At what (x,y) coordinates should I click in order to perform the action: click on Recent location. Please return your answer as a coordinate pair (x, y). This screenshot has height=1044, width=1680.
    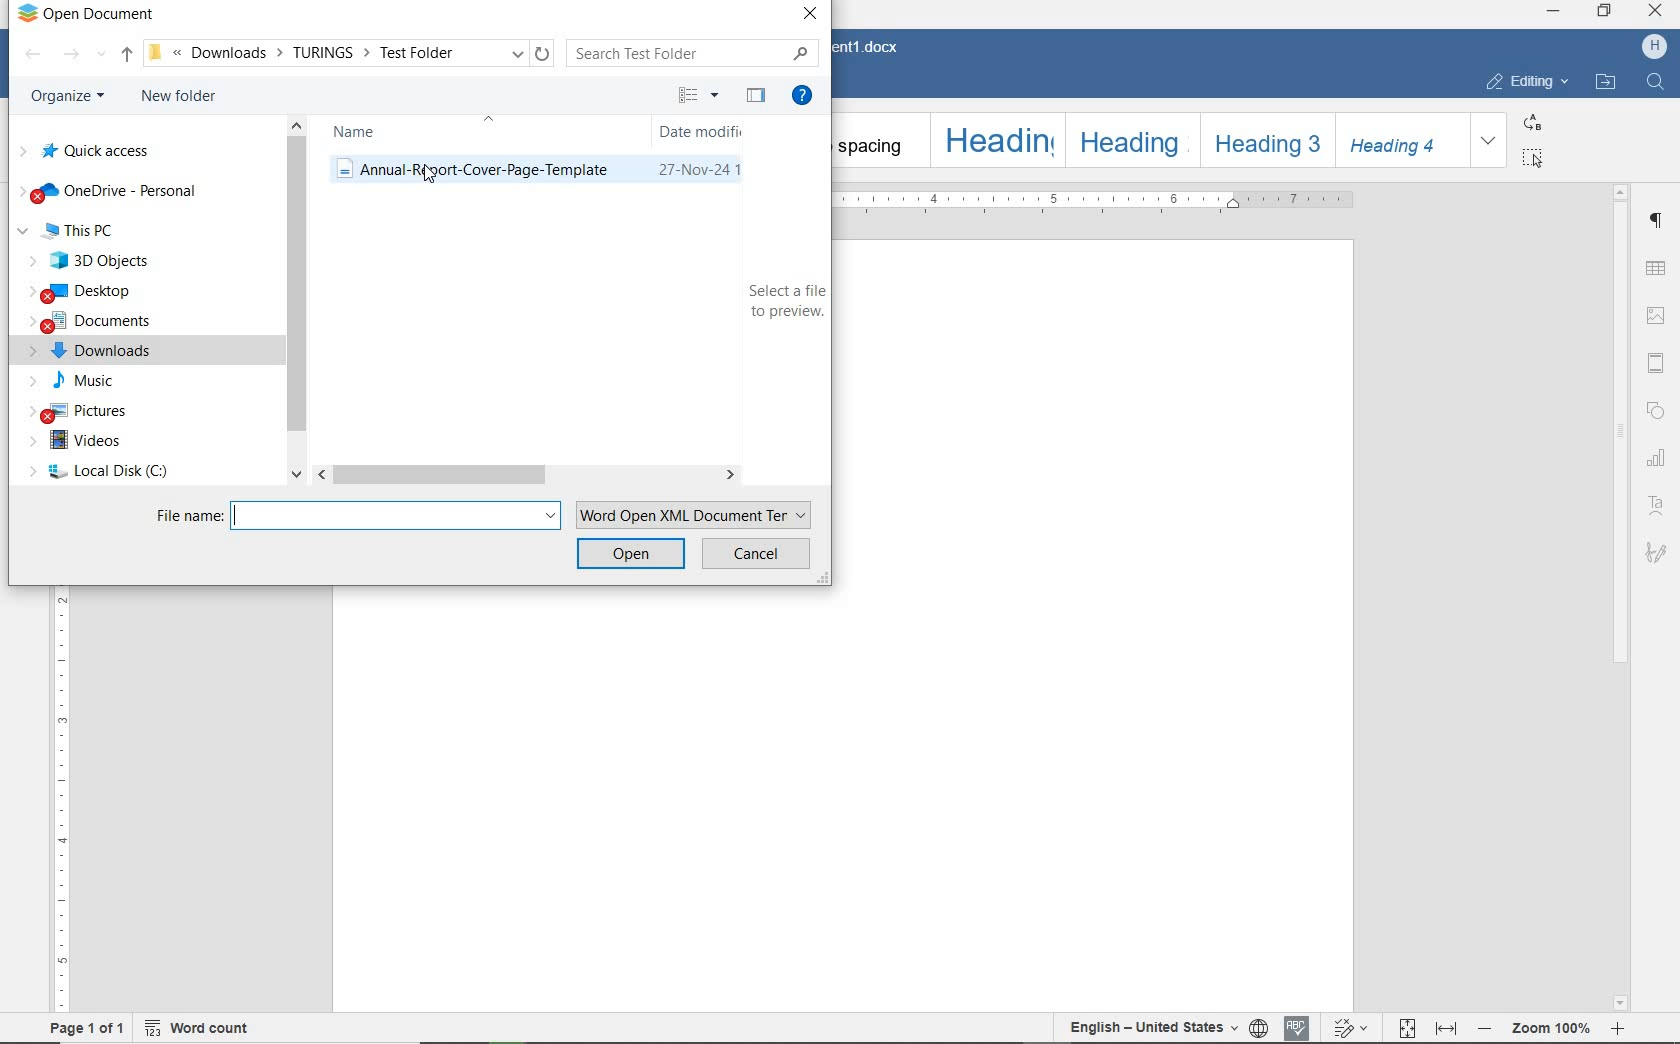
    Looking at the image, I should click on (102, 55).